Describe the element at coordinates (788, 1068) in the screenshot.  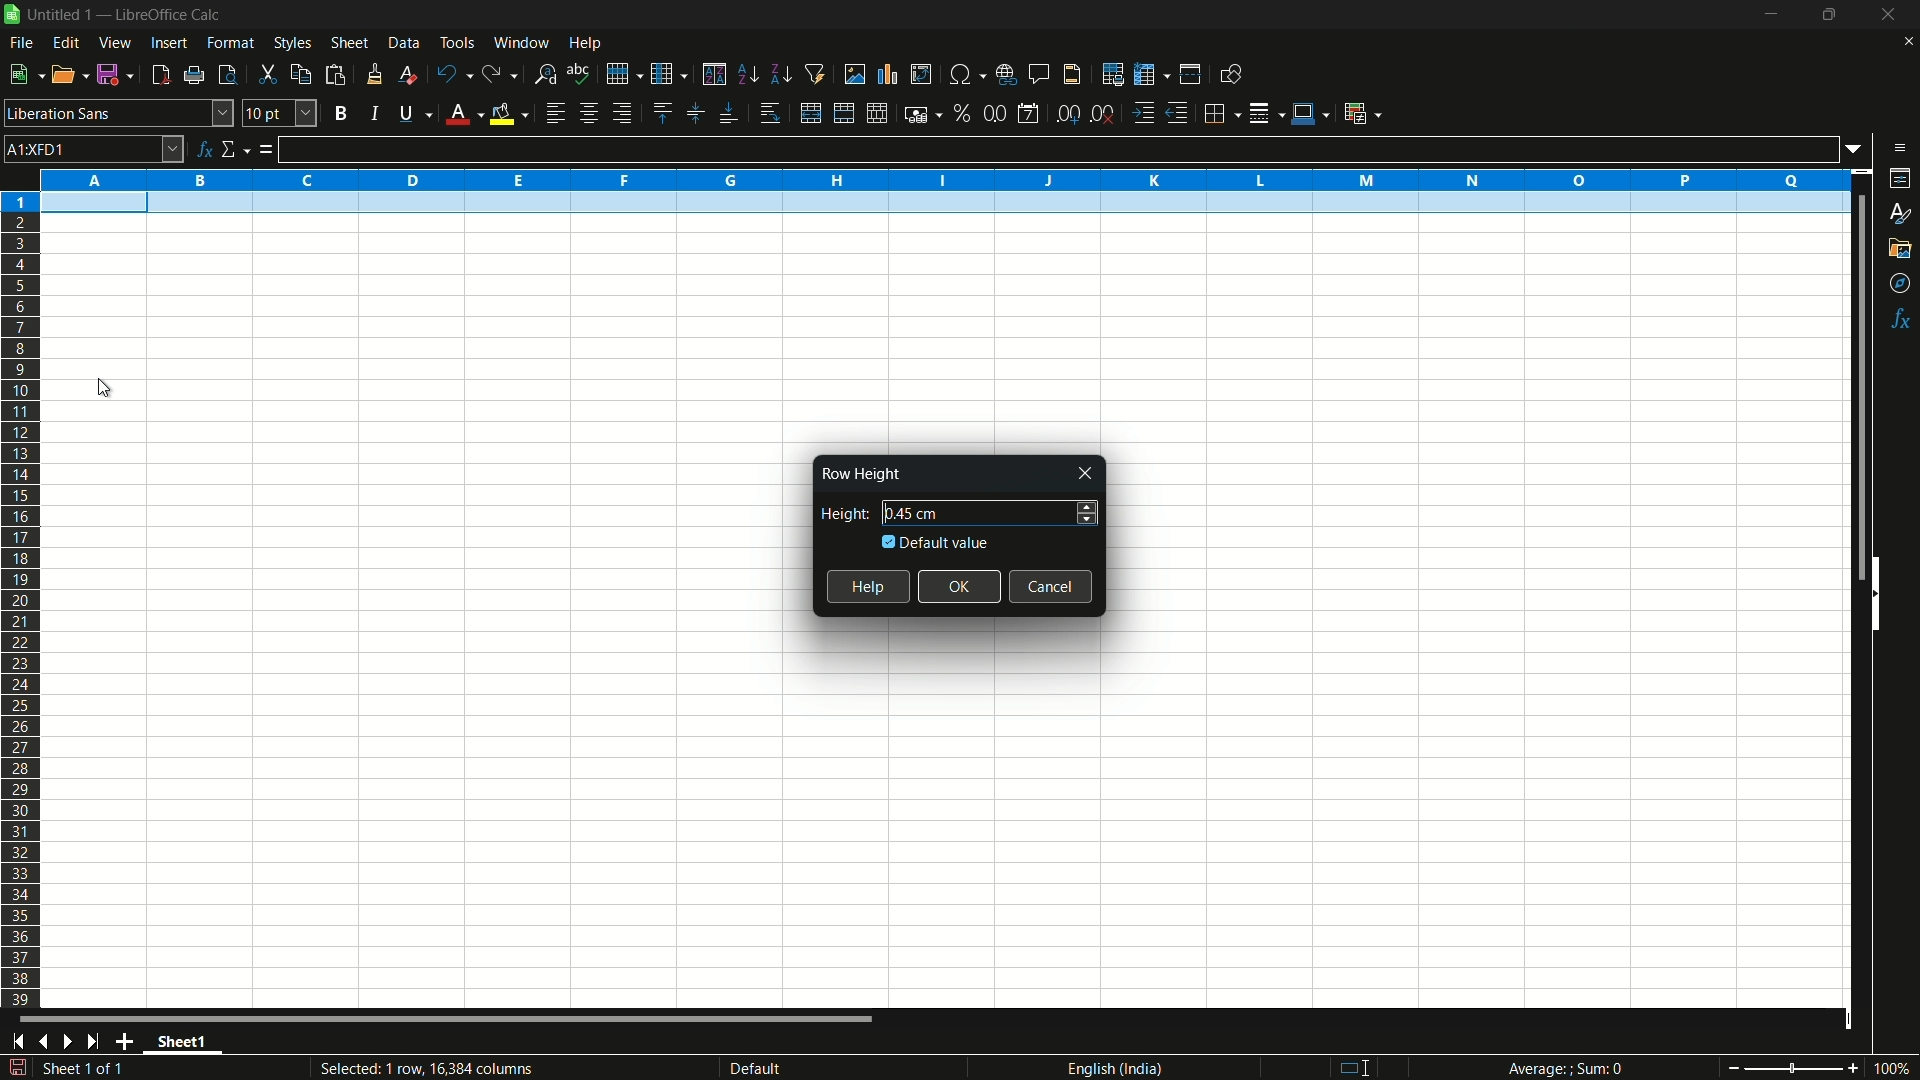
I see `default` at that location.